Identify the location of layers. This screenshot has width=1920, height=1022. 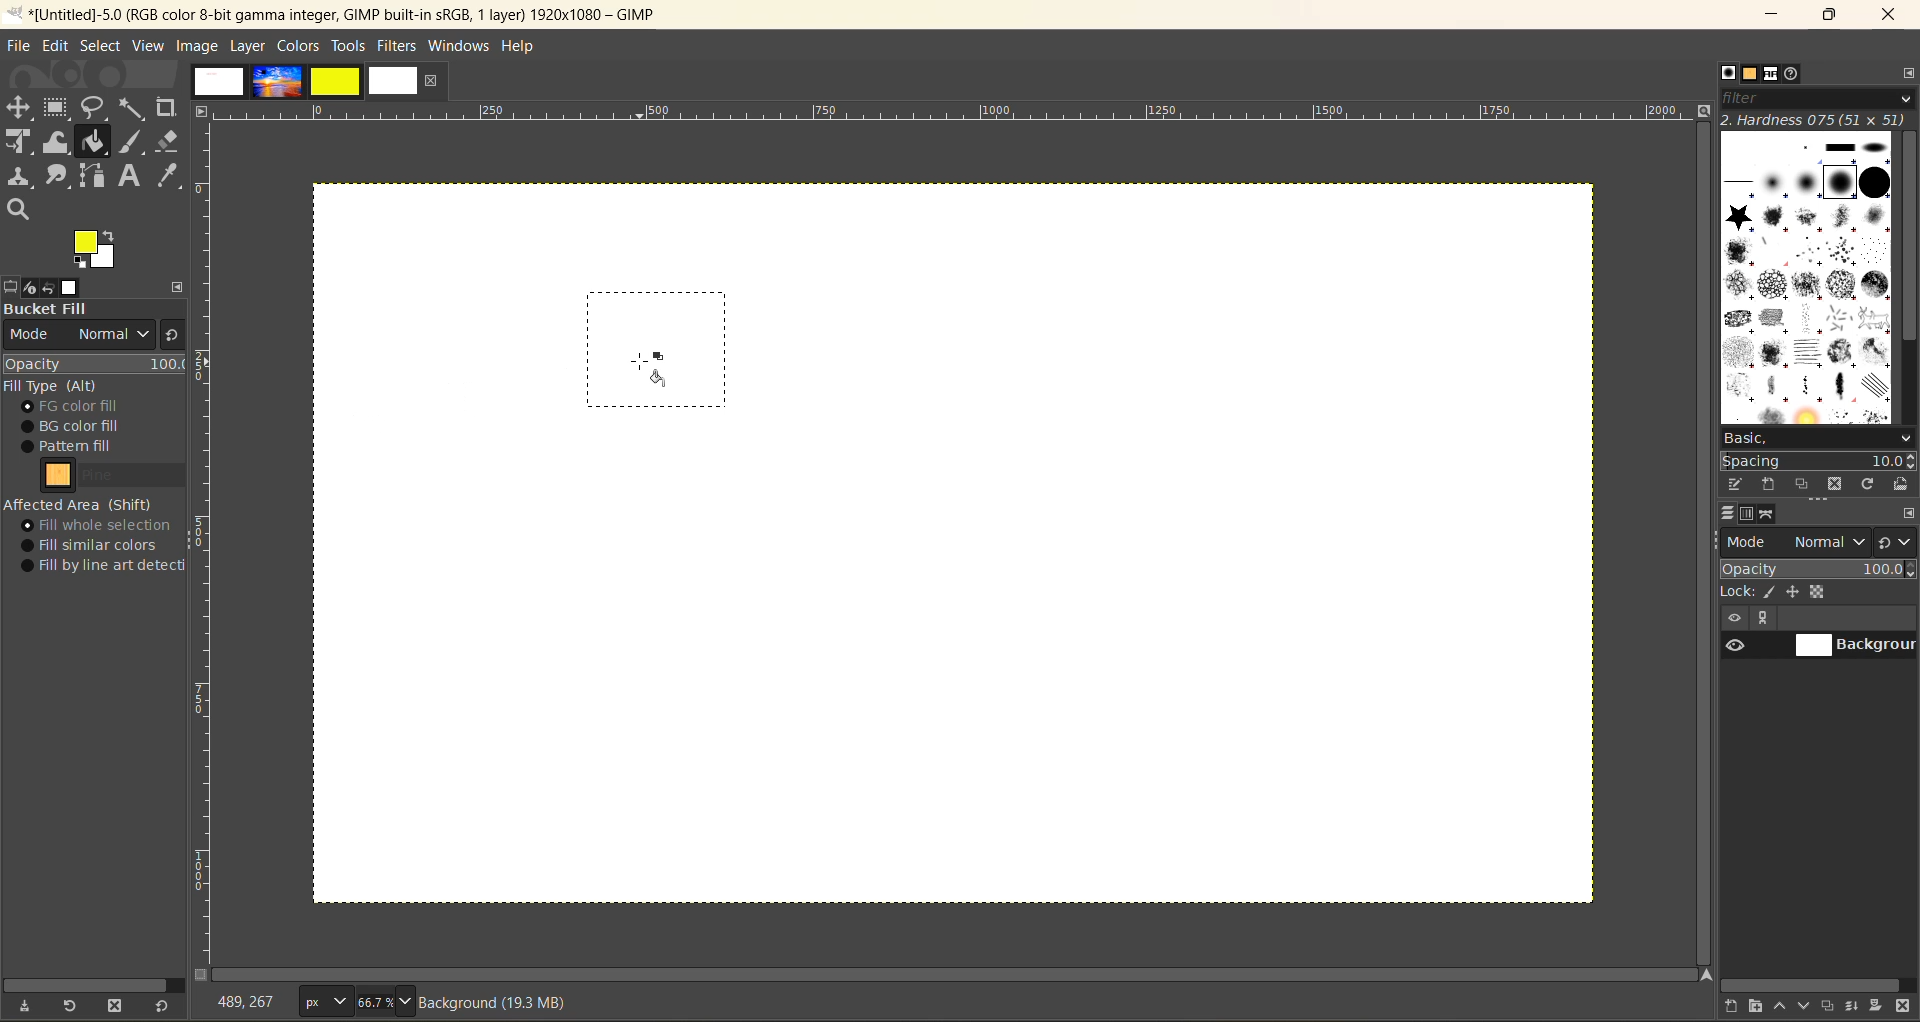
(1731, 516).